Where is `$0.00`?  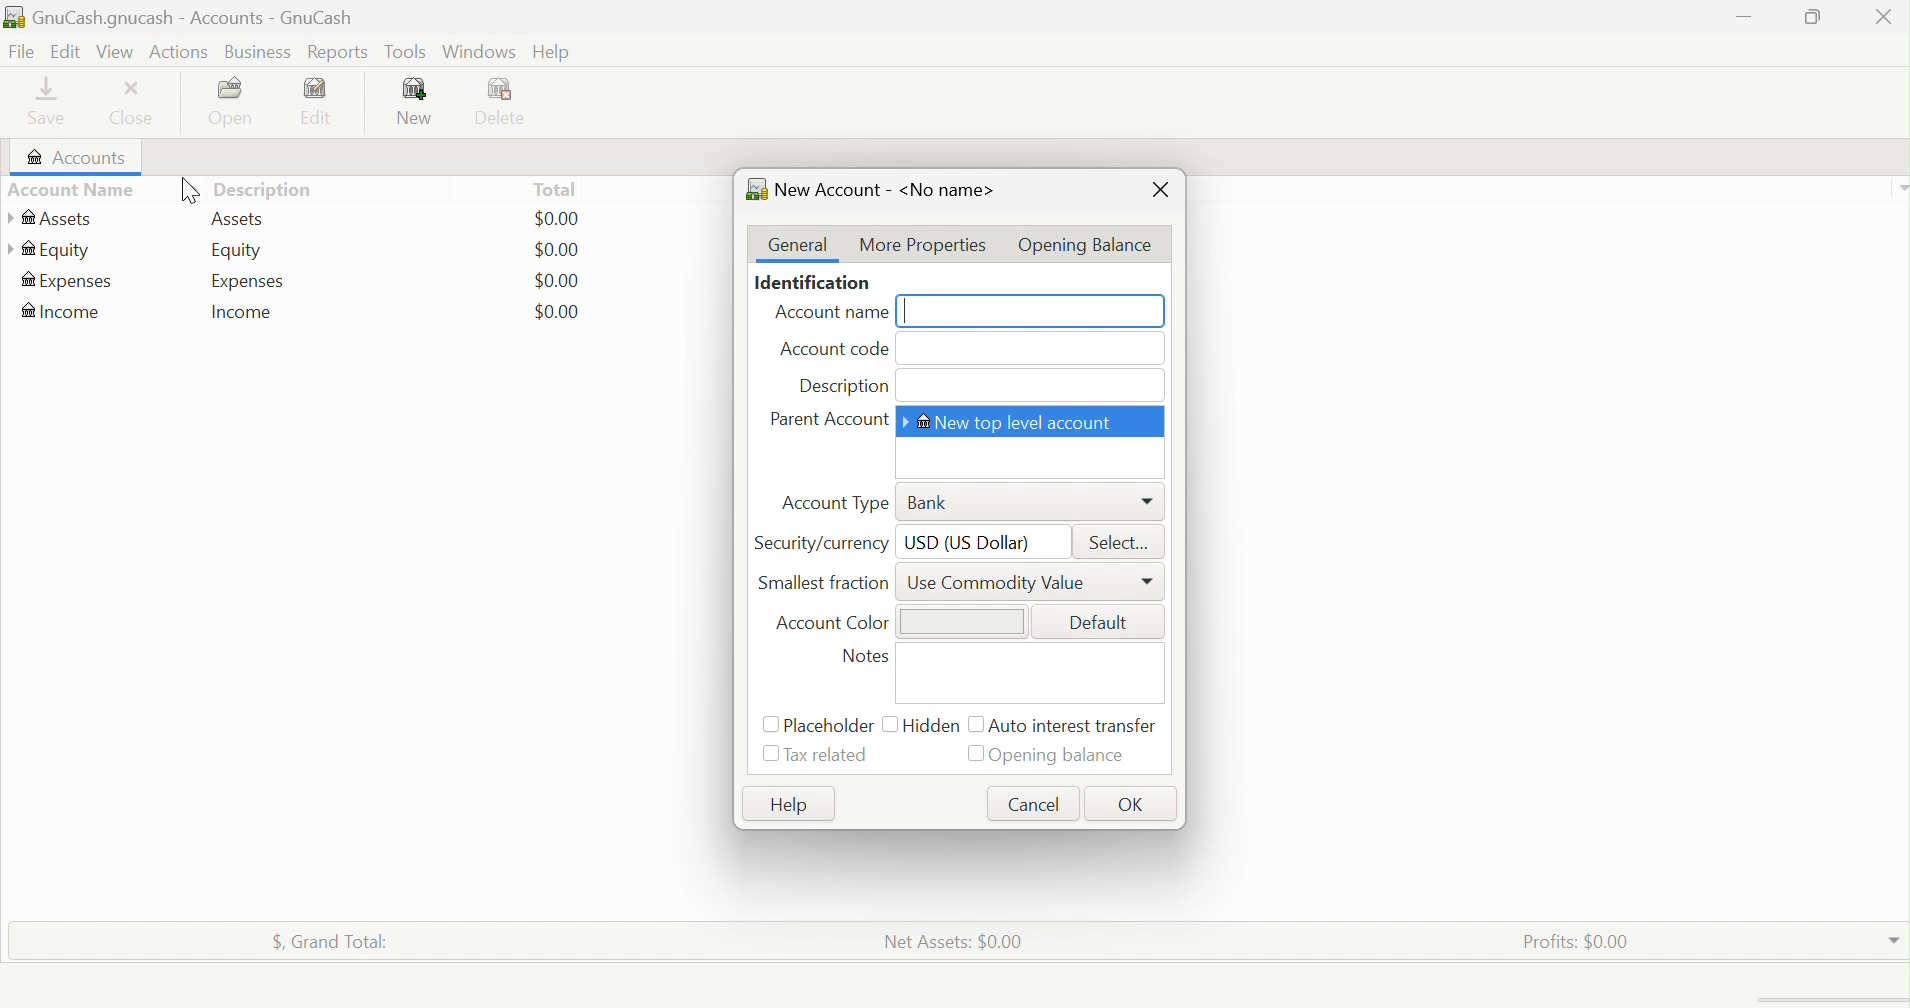
$0.00 is located at coordinates (557, 219).